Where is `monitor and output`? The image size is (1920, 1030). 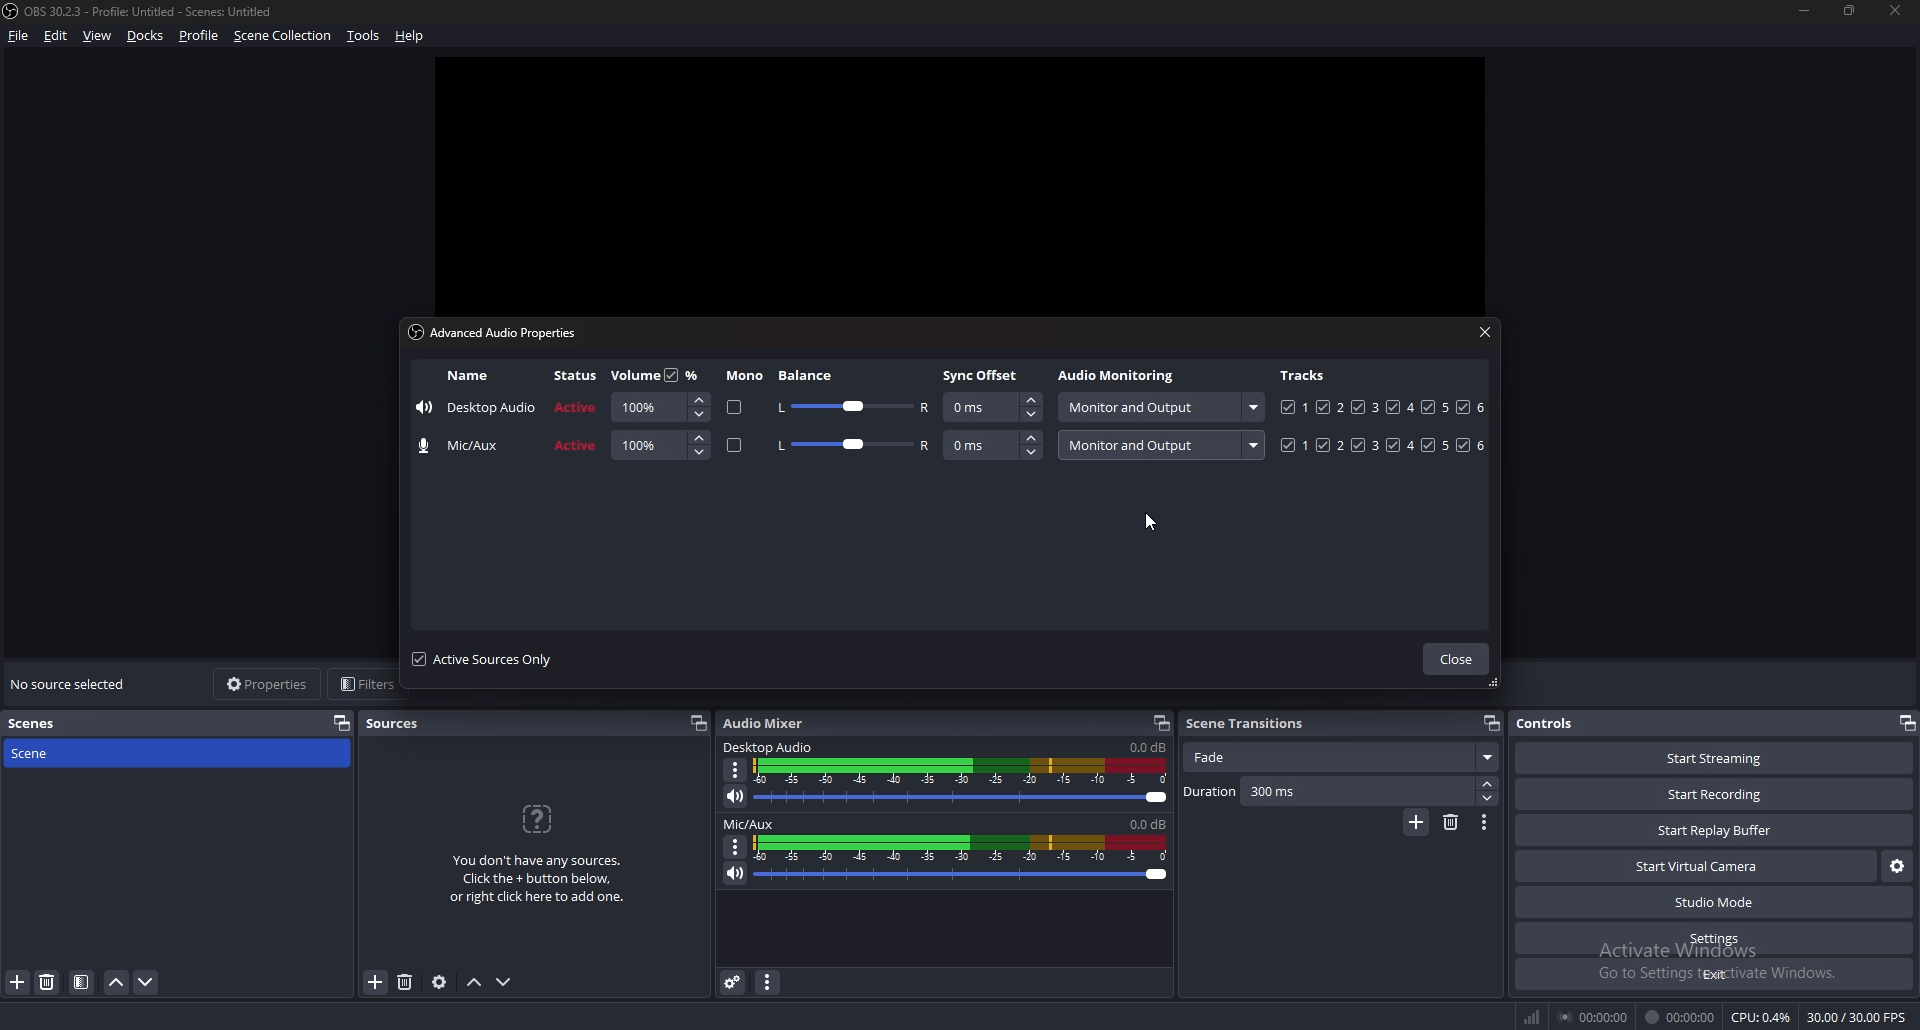 monitor and output is located at coordinates (1165, 444).